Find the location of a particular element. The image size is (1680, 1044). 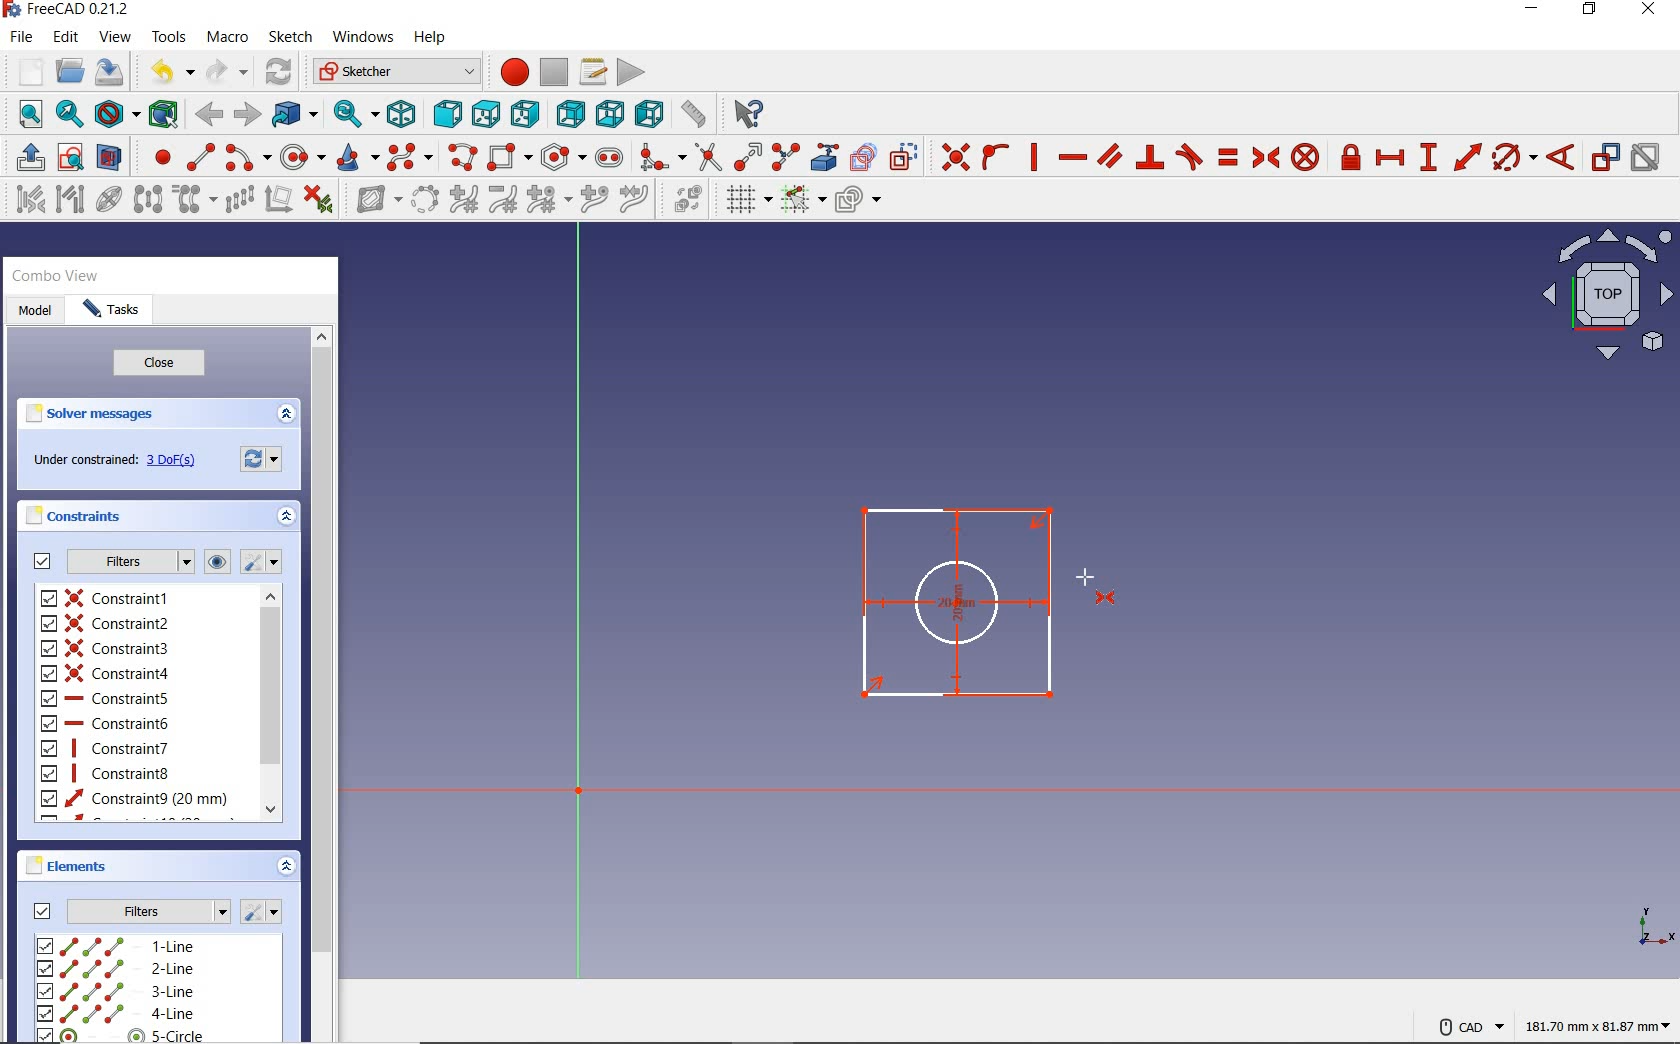

show or hide all listed constraints in 3D view is located at coordinates (218, 560).